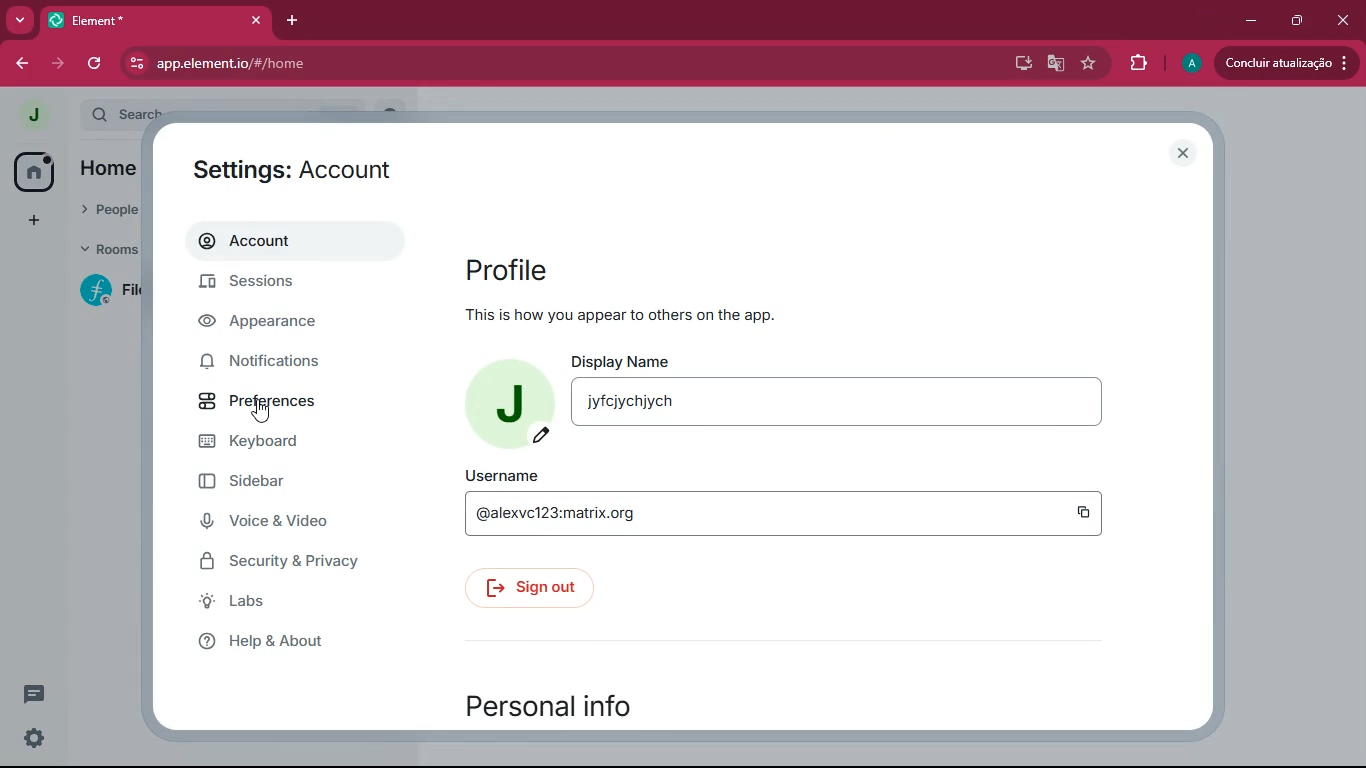 This screenshot has height=768, width=1366. I want to click on settings: account, so click(318, 167).